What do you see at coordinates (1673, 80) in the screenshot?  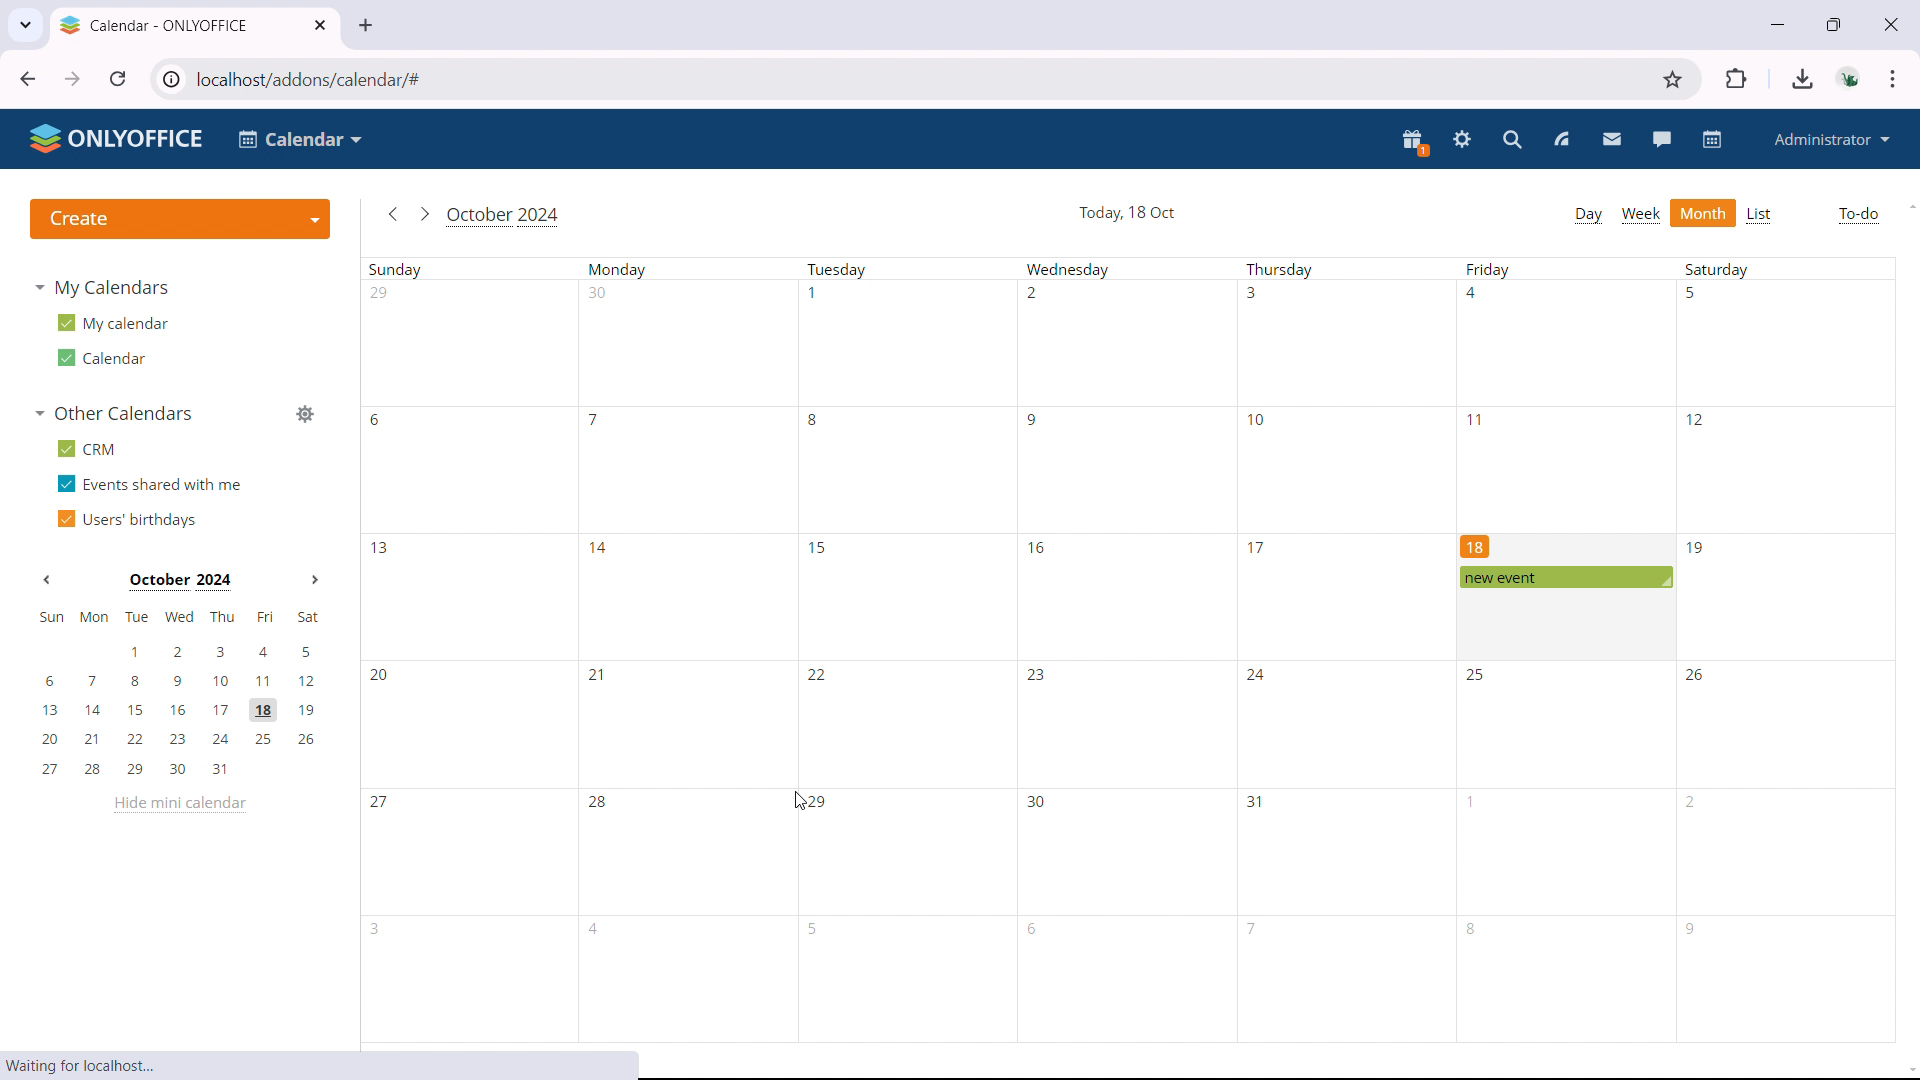 I see `bookmark this tab` at bounding box center [1673, 80].